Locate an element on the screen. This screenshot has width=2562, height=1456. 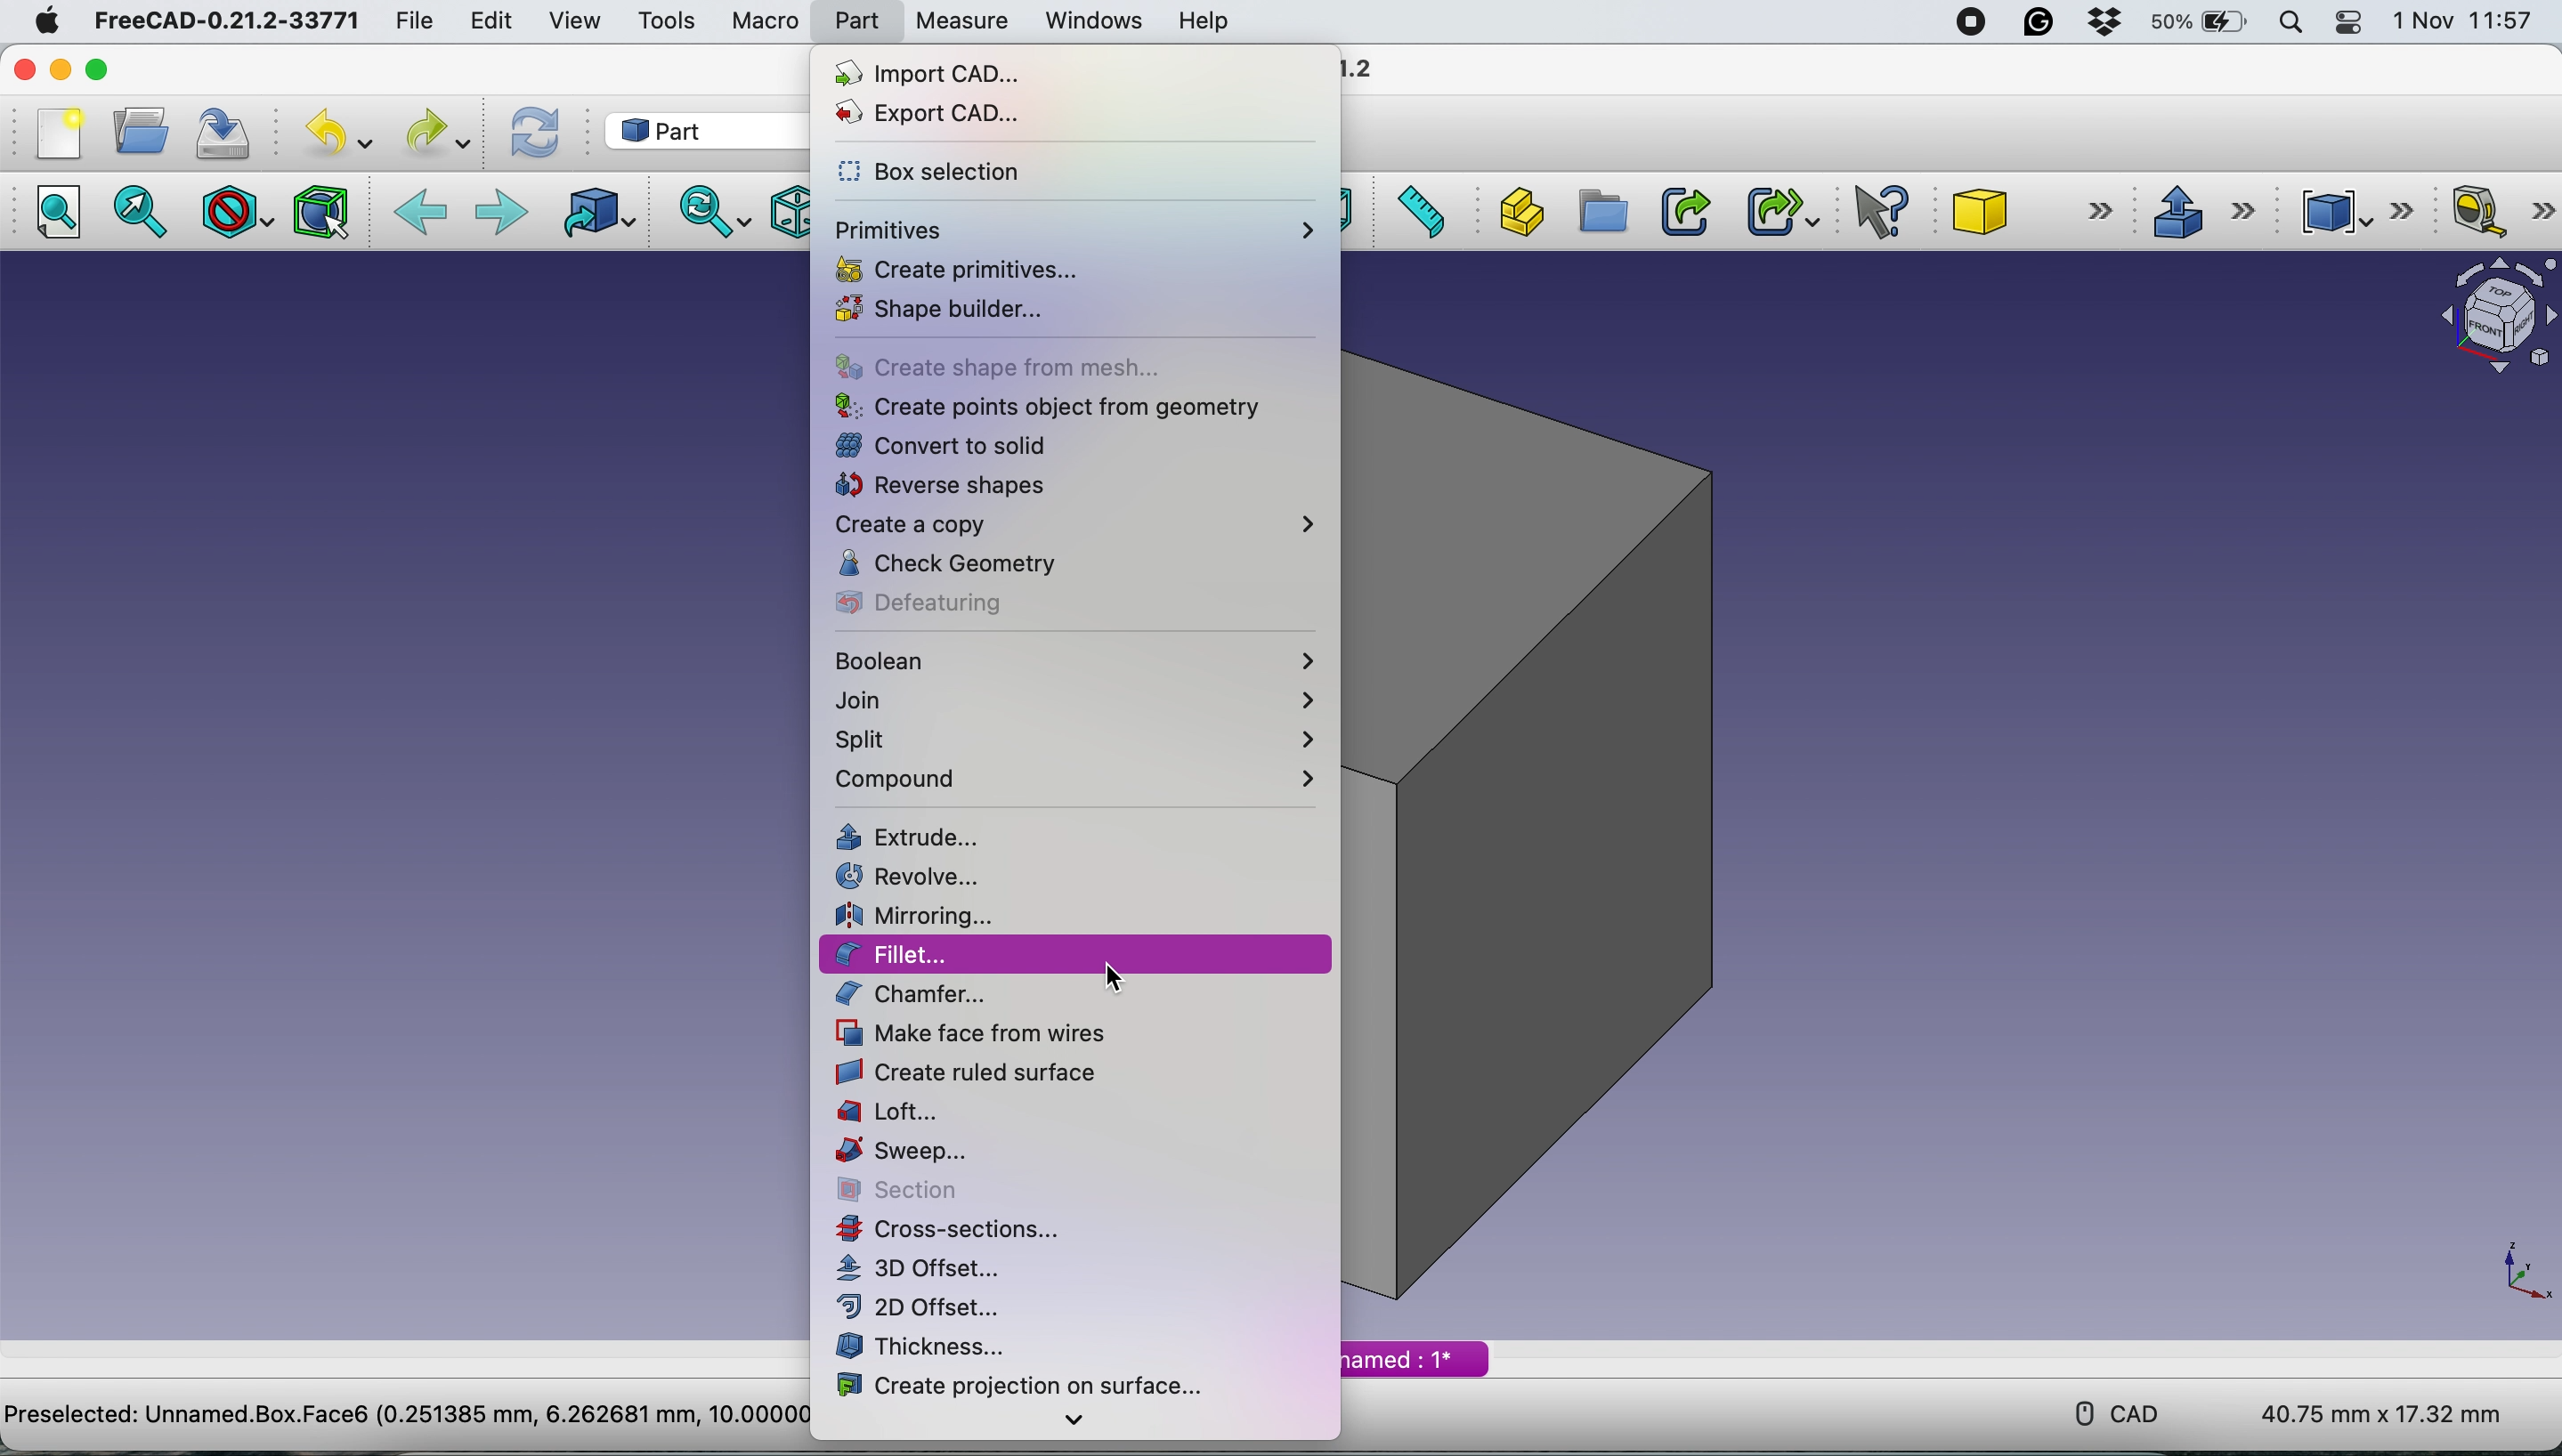
create primitives is located at coordinates (968, 268).